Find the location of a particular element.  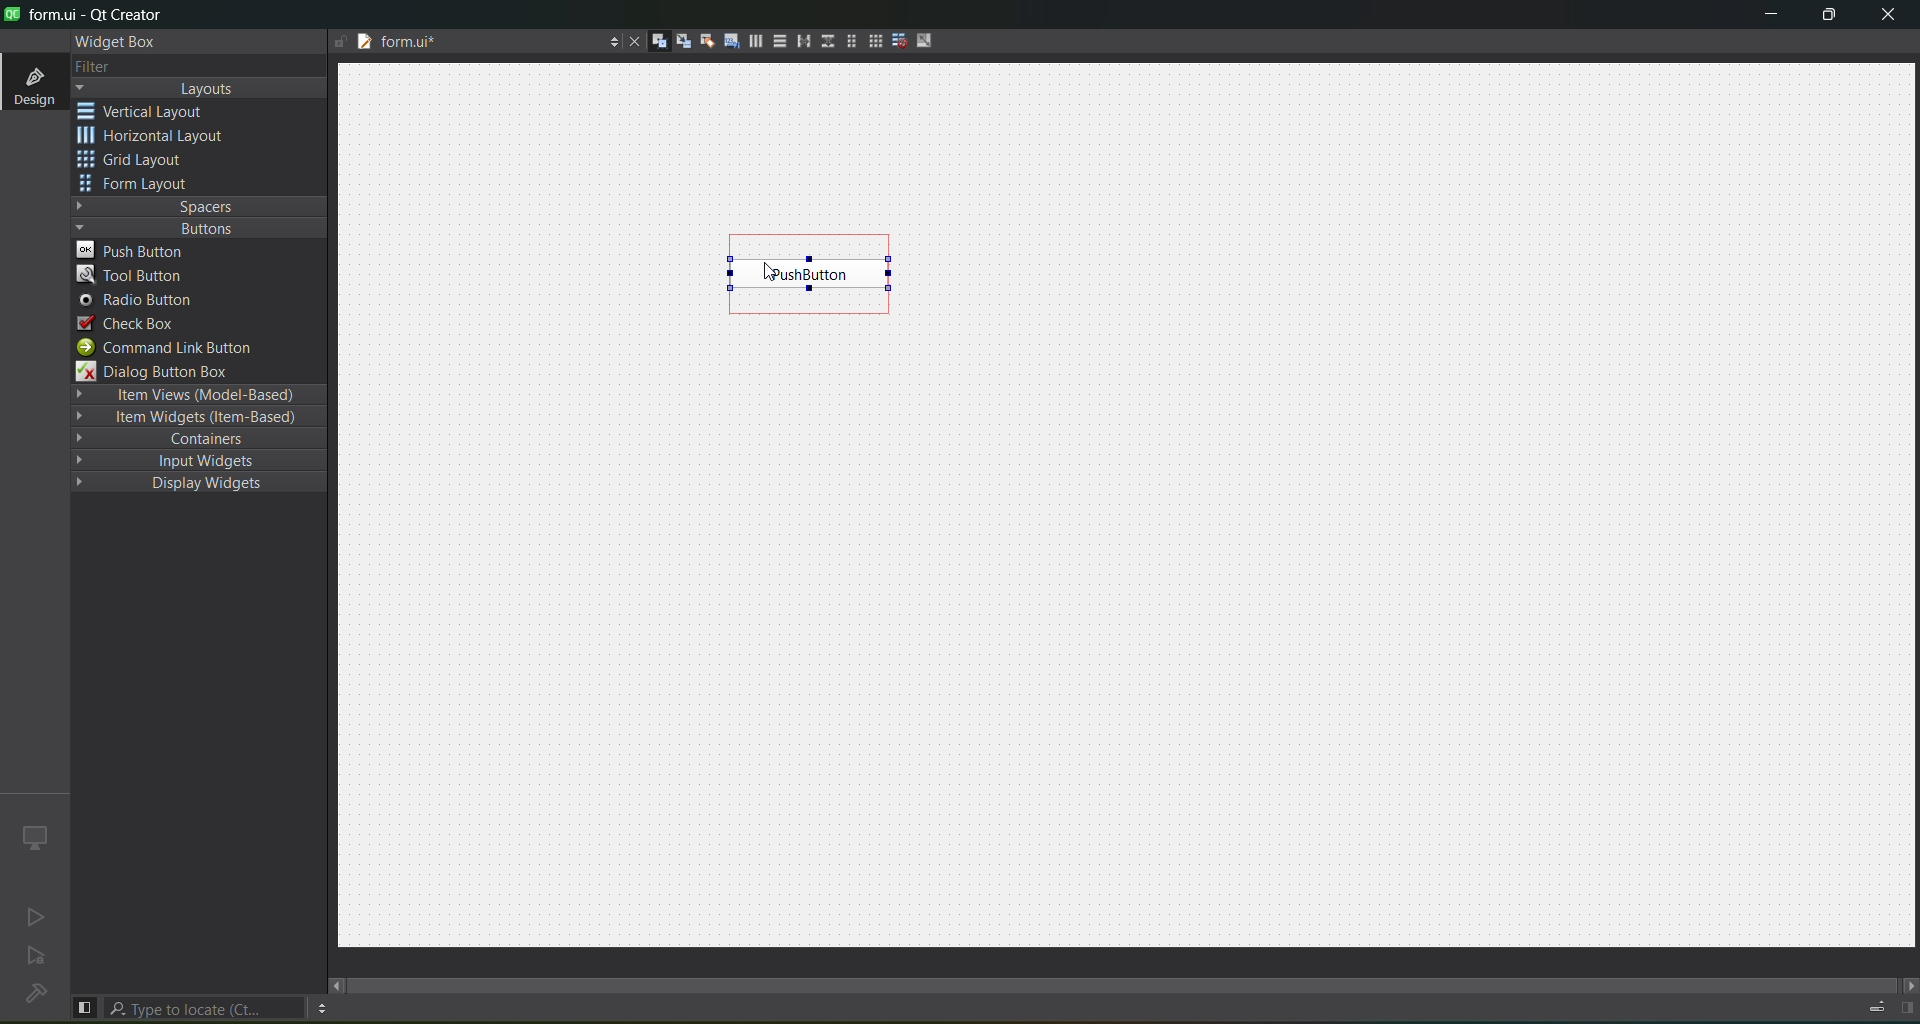

search is located at coordinates (206, 1008).